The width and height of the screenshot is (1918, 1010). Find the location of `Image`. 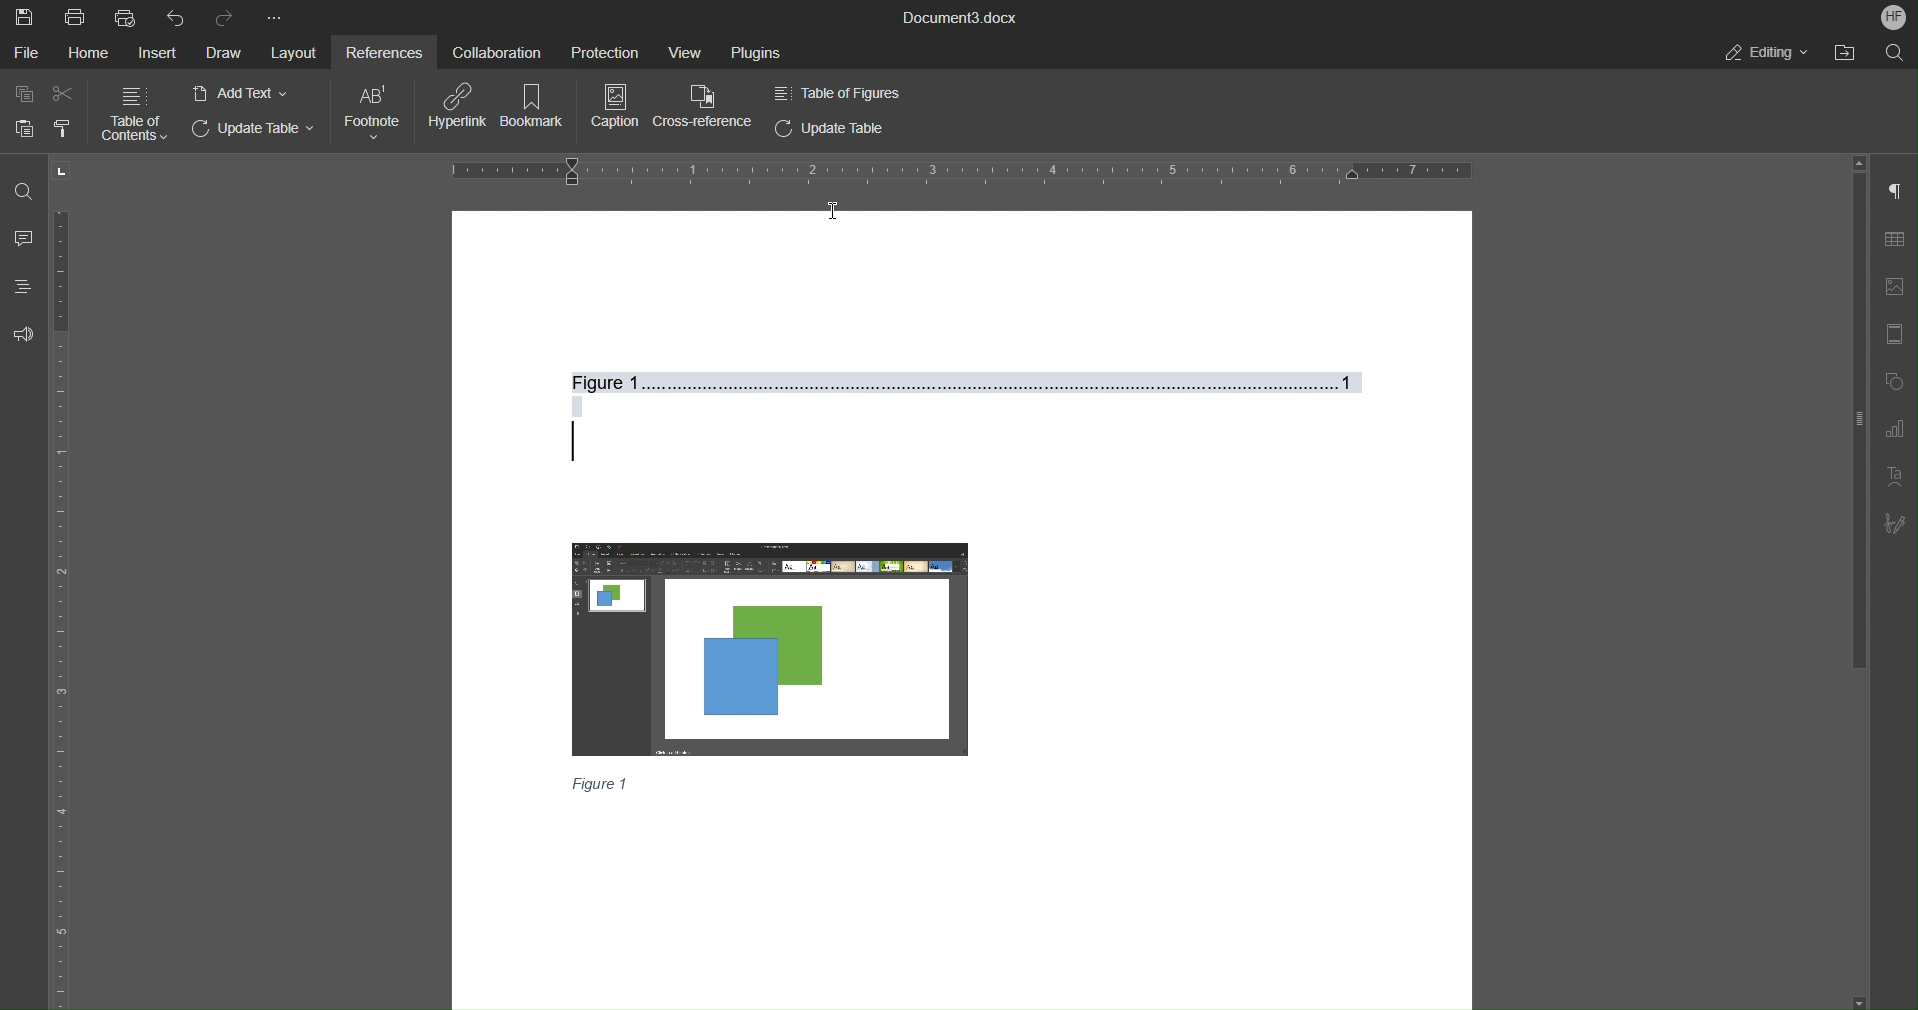

Image is located at coordinates (774, 651).